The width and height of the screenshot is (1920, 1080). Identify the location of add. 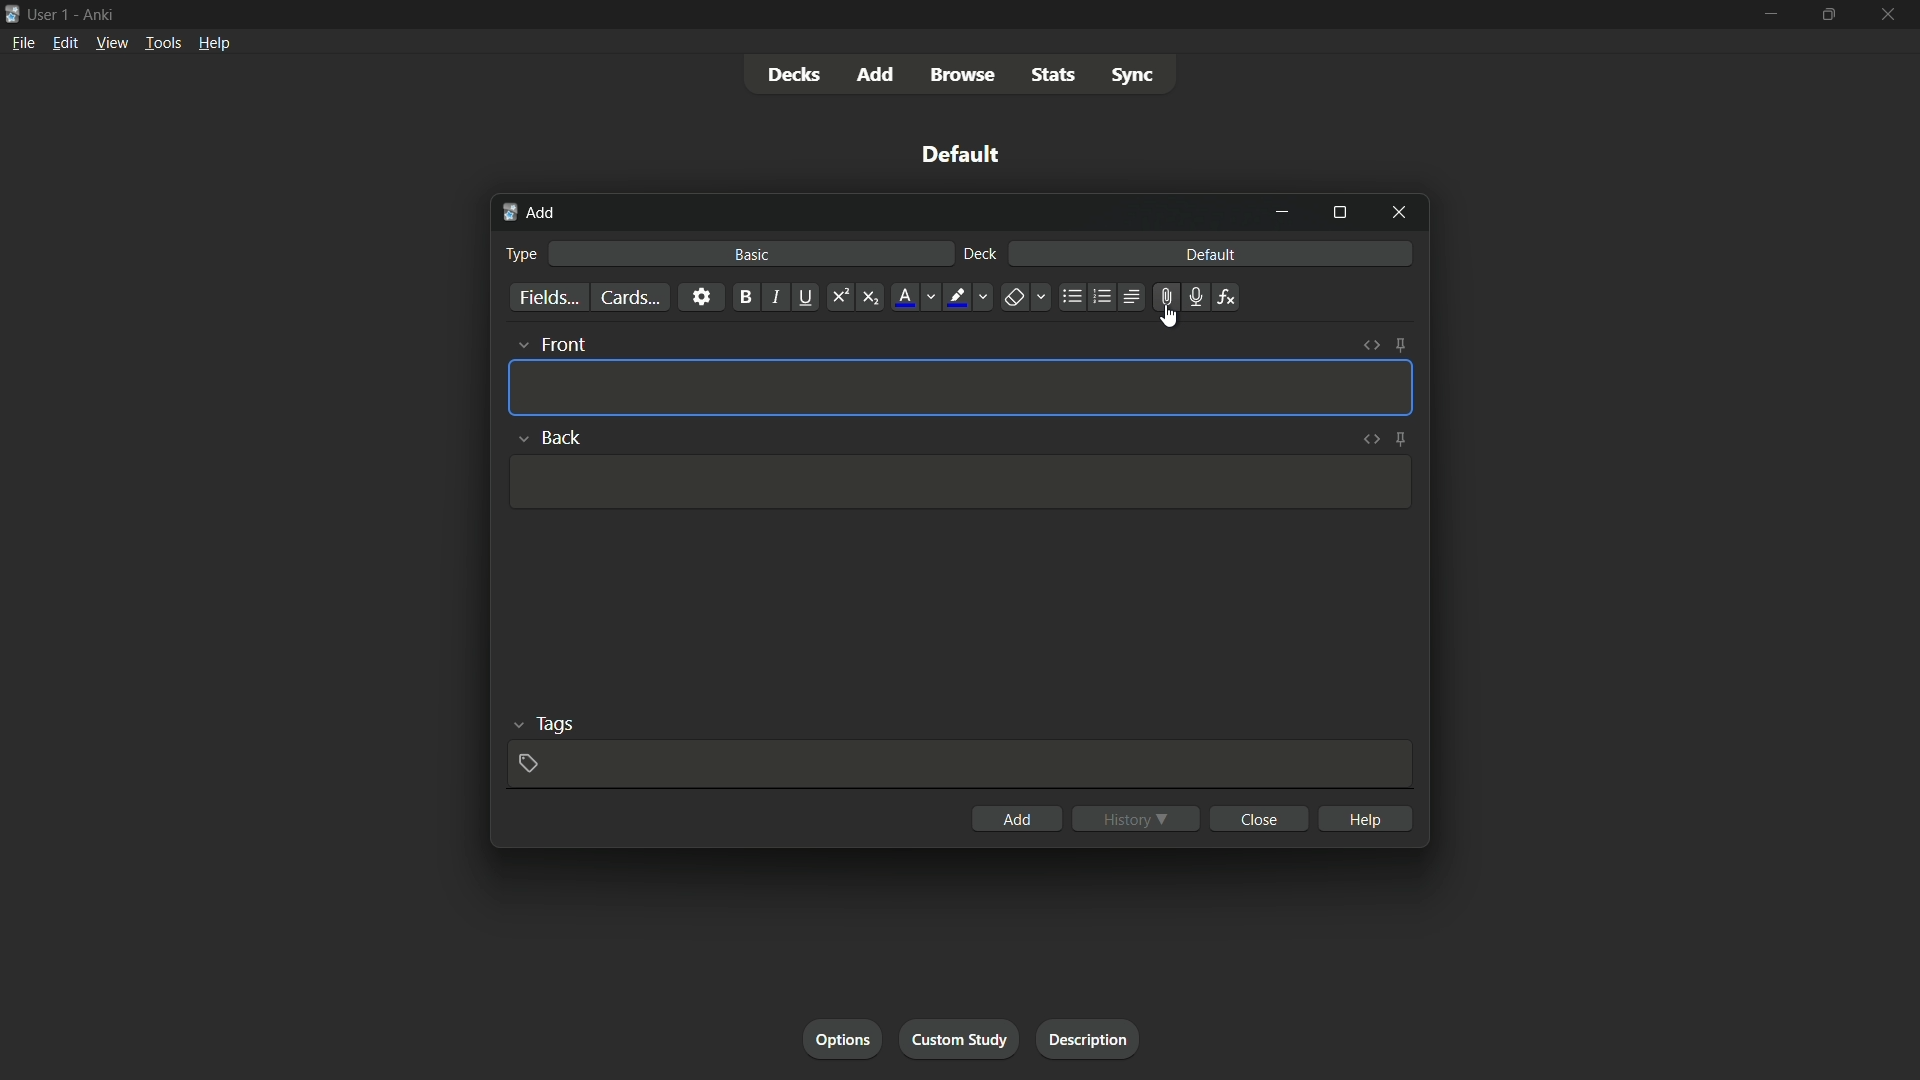
(528, 212).